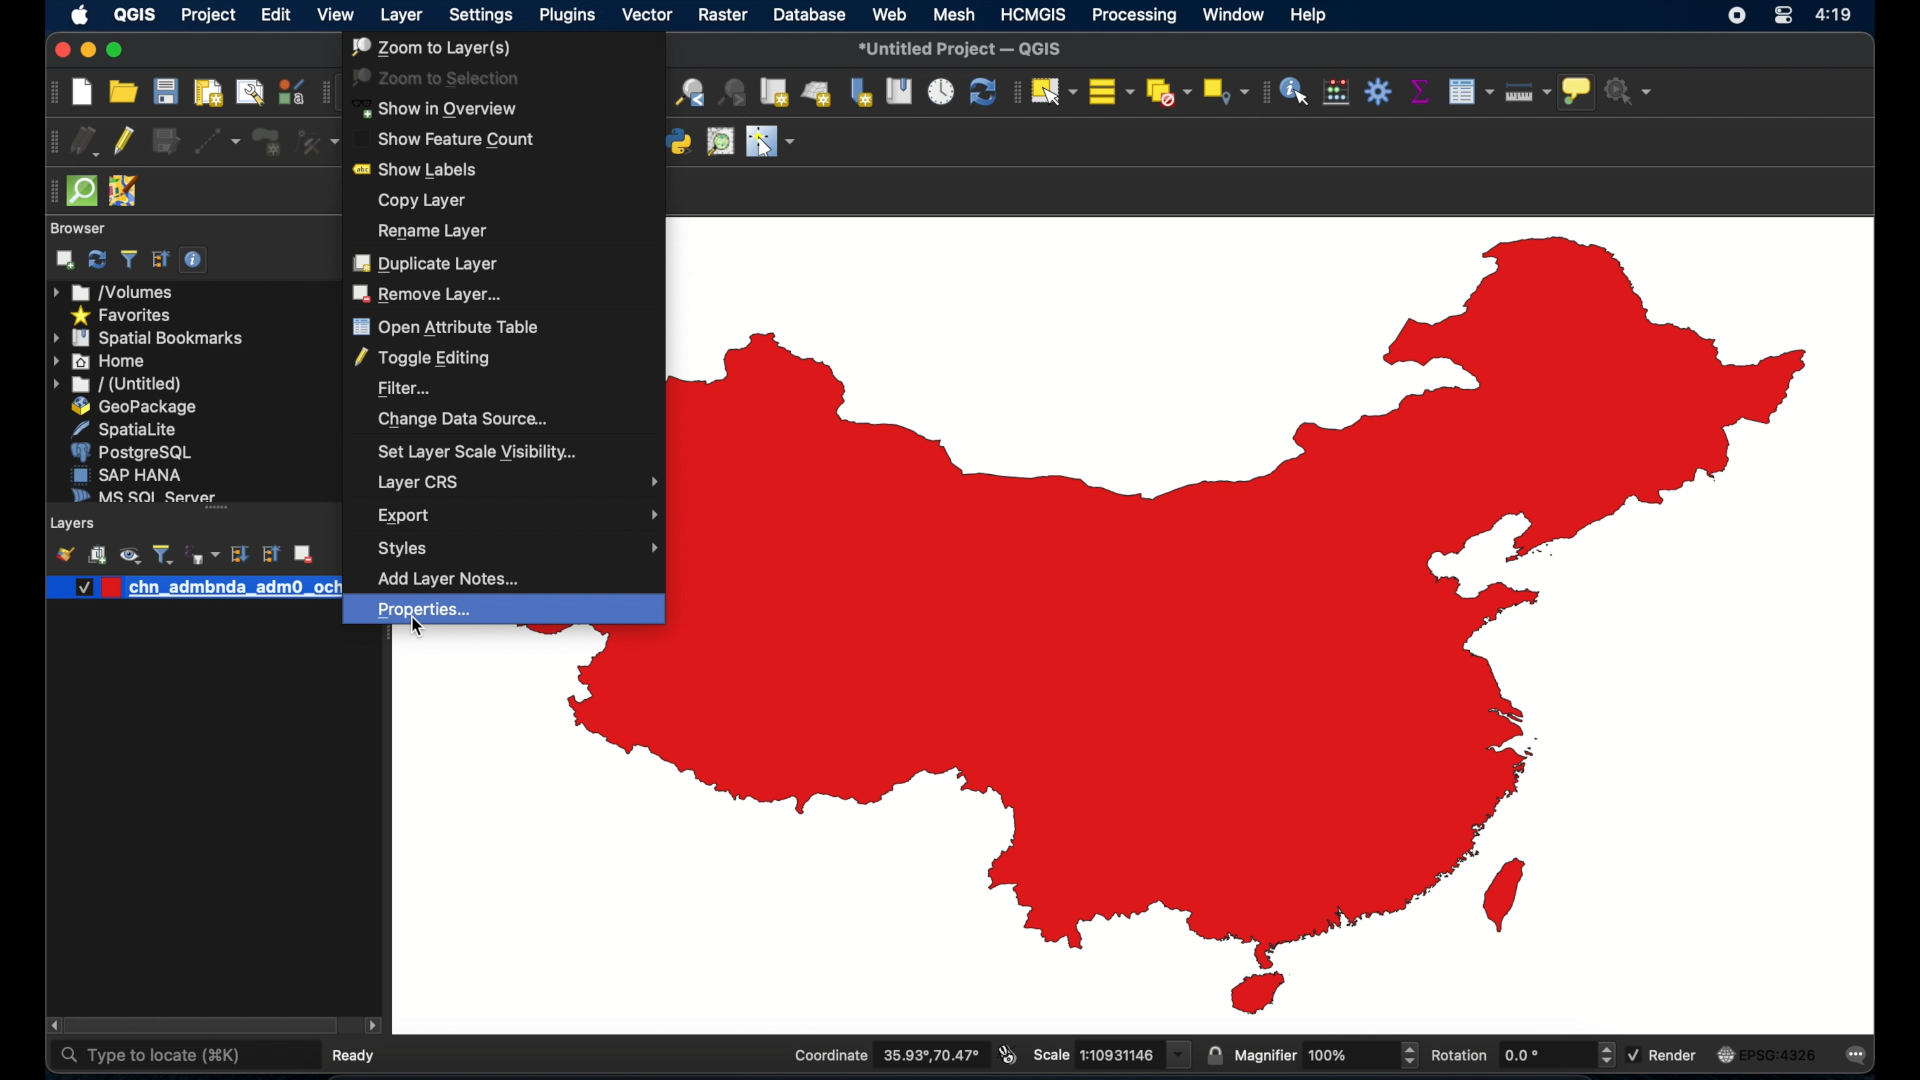  I want to click on toggle editing, so click(425, 359).